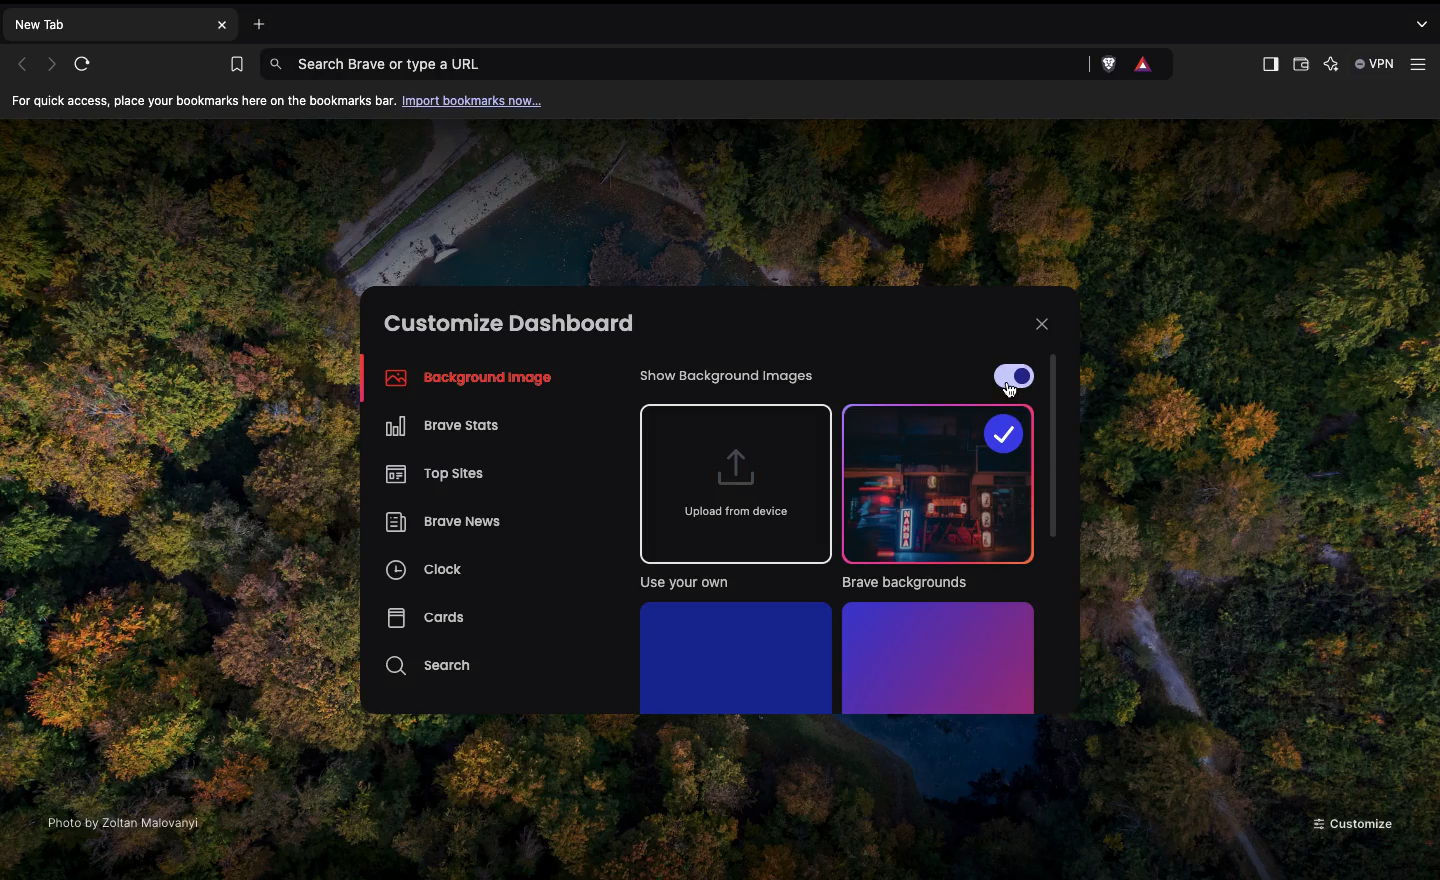  What do you see at coordinates (1051, 448) in the screenshot?
I see `Scroll bar` at bounding box center [1051, 448].